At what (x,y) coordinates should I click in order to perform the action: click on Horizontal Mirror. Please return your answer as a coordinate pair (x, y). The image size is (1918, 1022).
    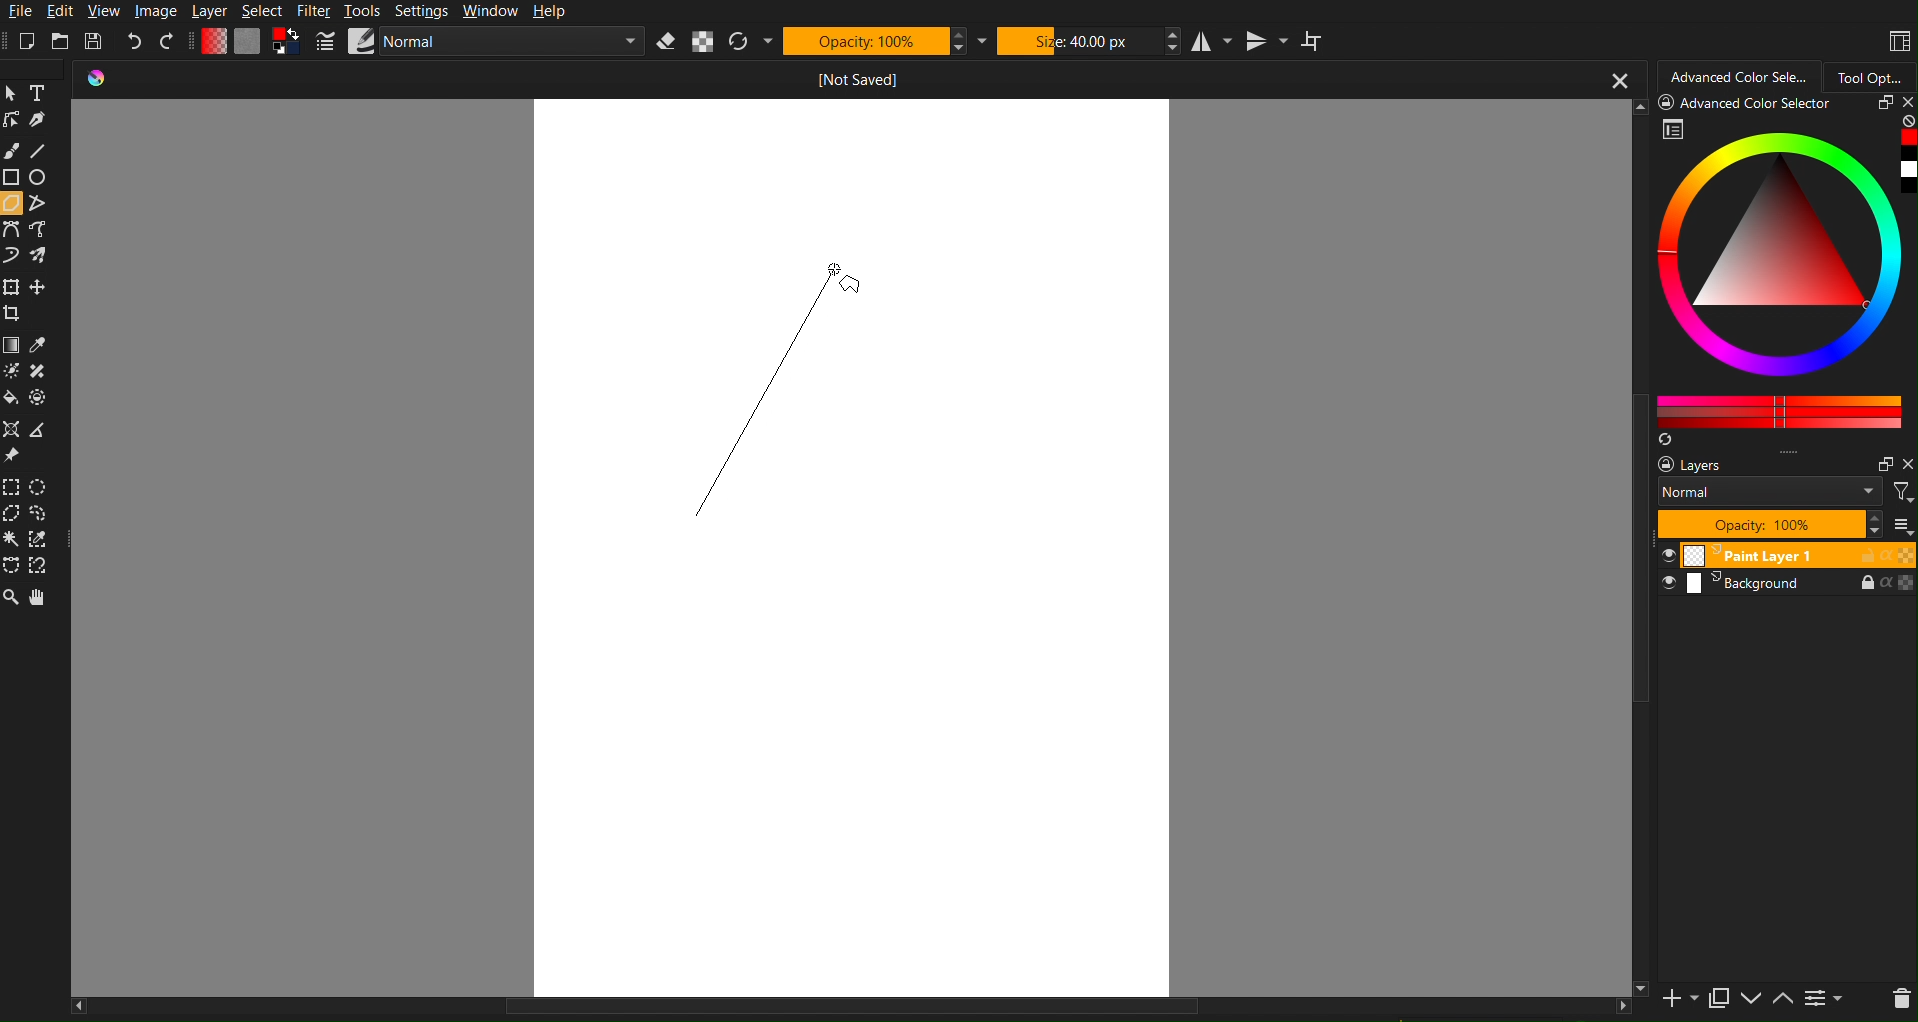
    Looking at the image, I should click on (1213, 41).